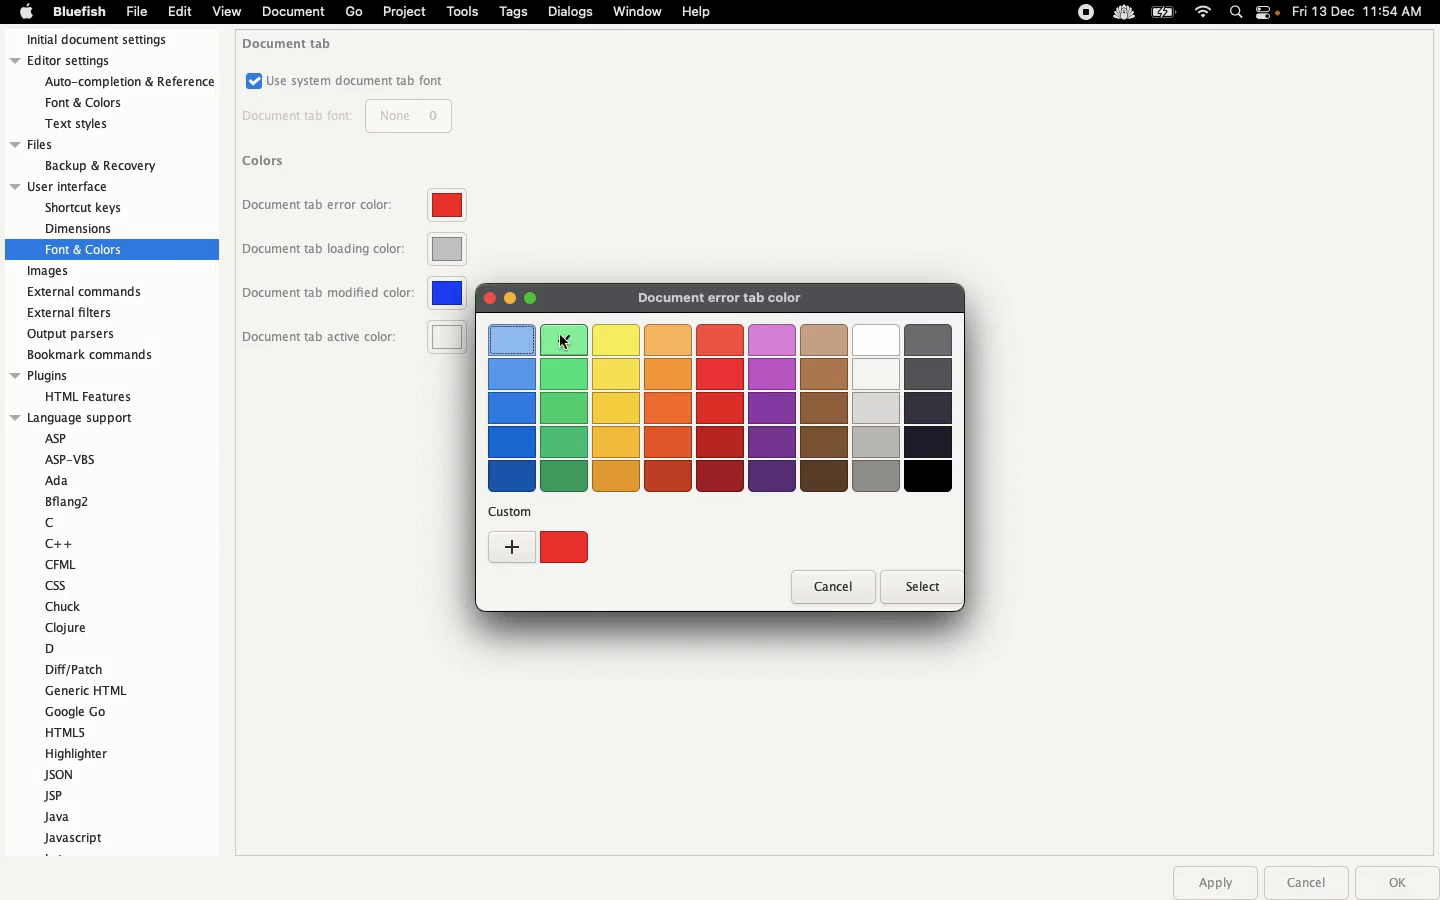 The width and height of the screenshot is (1440, 900). Describe the element at coordinates (131, 83) in the screenshot. I see `auto-completion & refrences` at that location.